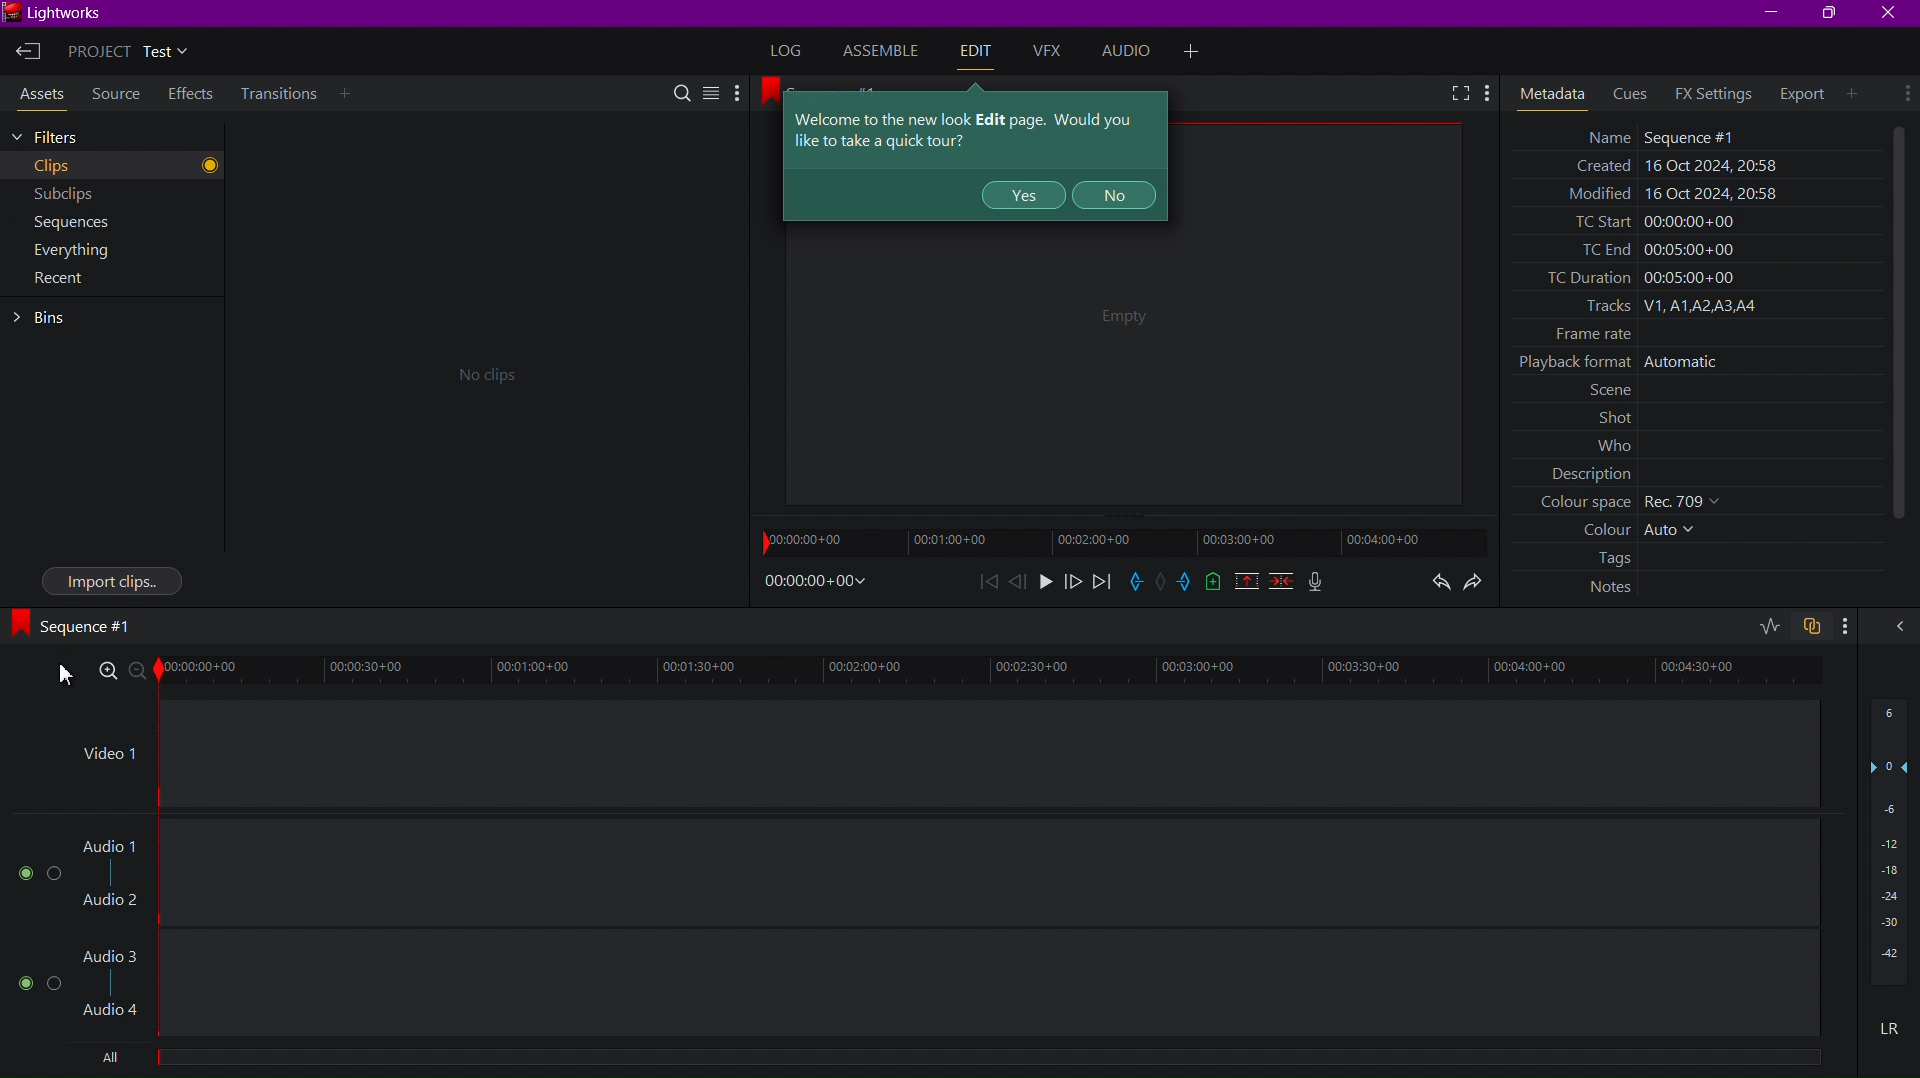 The height and width of the screenshot is (1078, 1920). Describe the element at coordinates (1811, 628) in the screenshot. I see `copy` at that location.